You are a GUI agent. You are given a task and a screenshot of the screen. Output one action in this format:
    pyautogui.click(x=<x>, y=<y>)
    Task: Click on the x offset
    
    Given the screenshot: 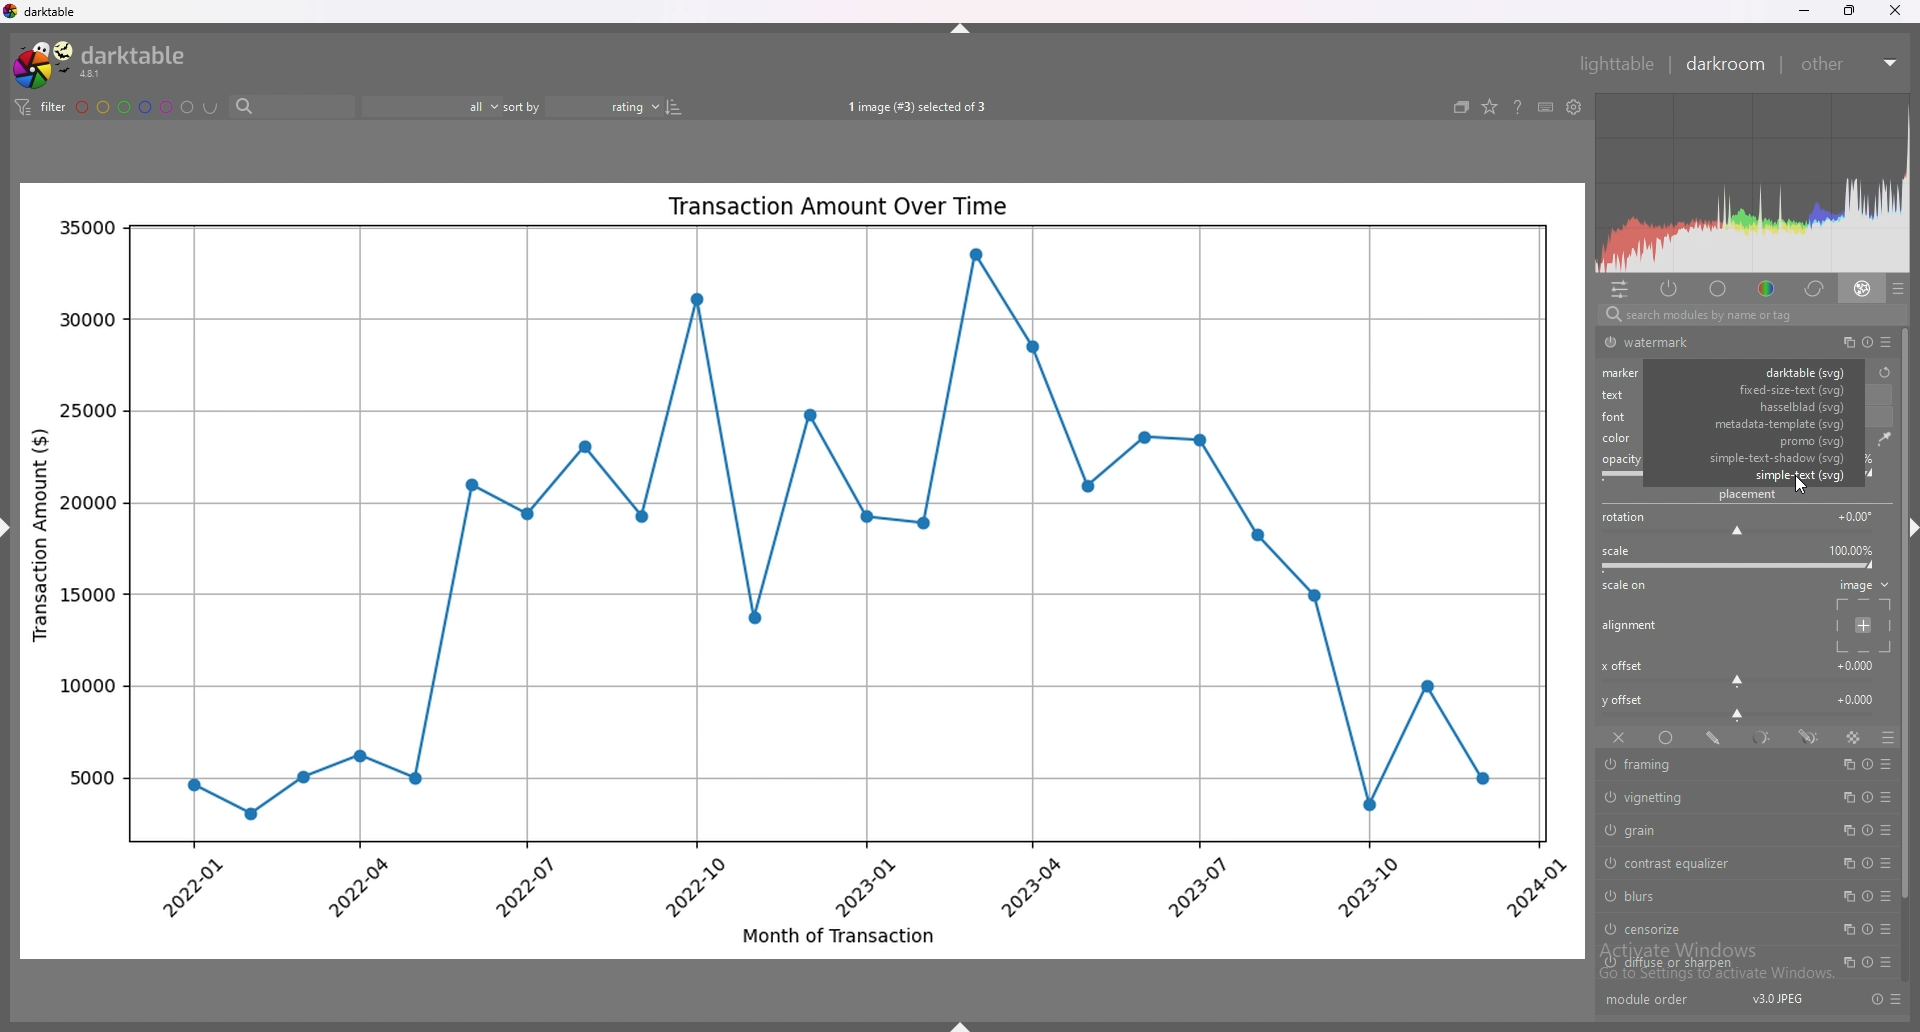 What is the action you would take?
    pyautogui.click(x=1621, y=666)
    